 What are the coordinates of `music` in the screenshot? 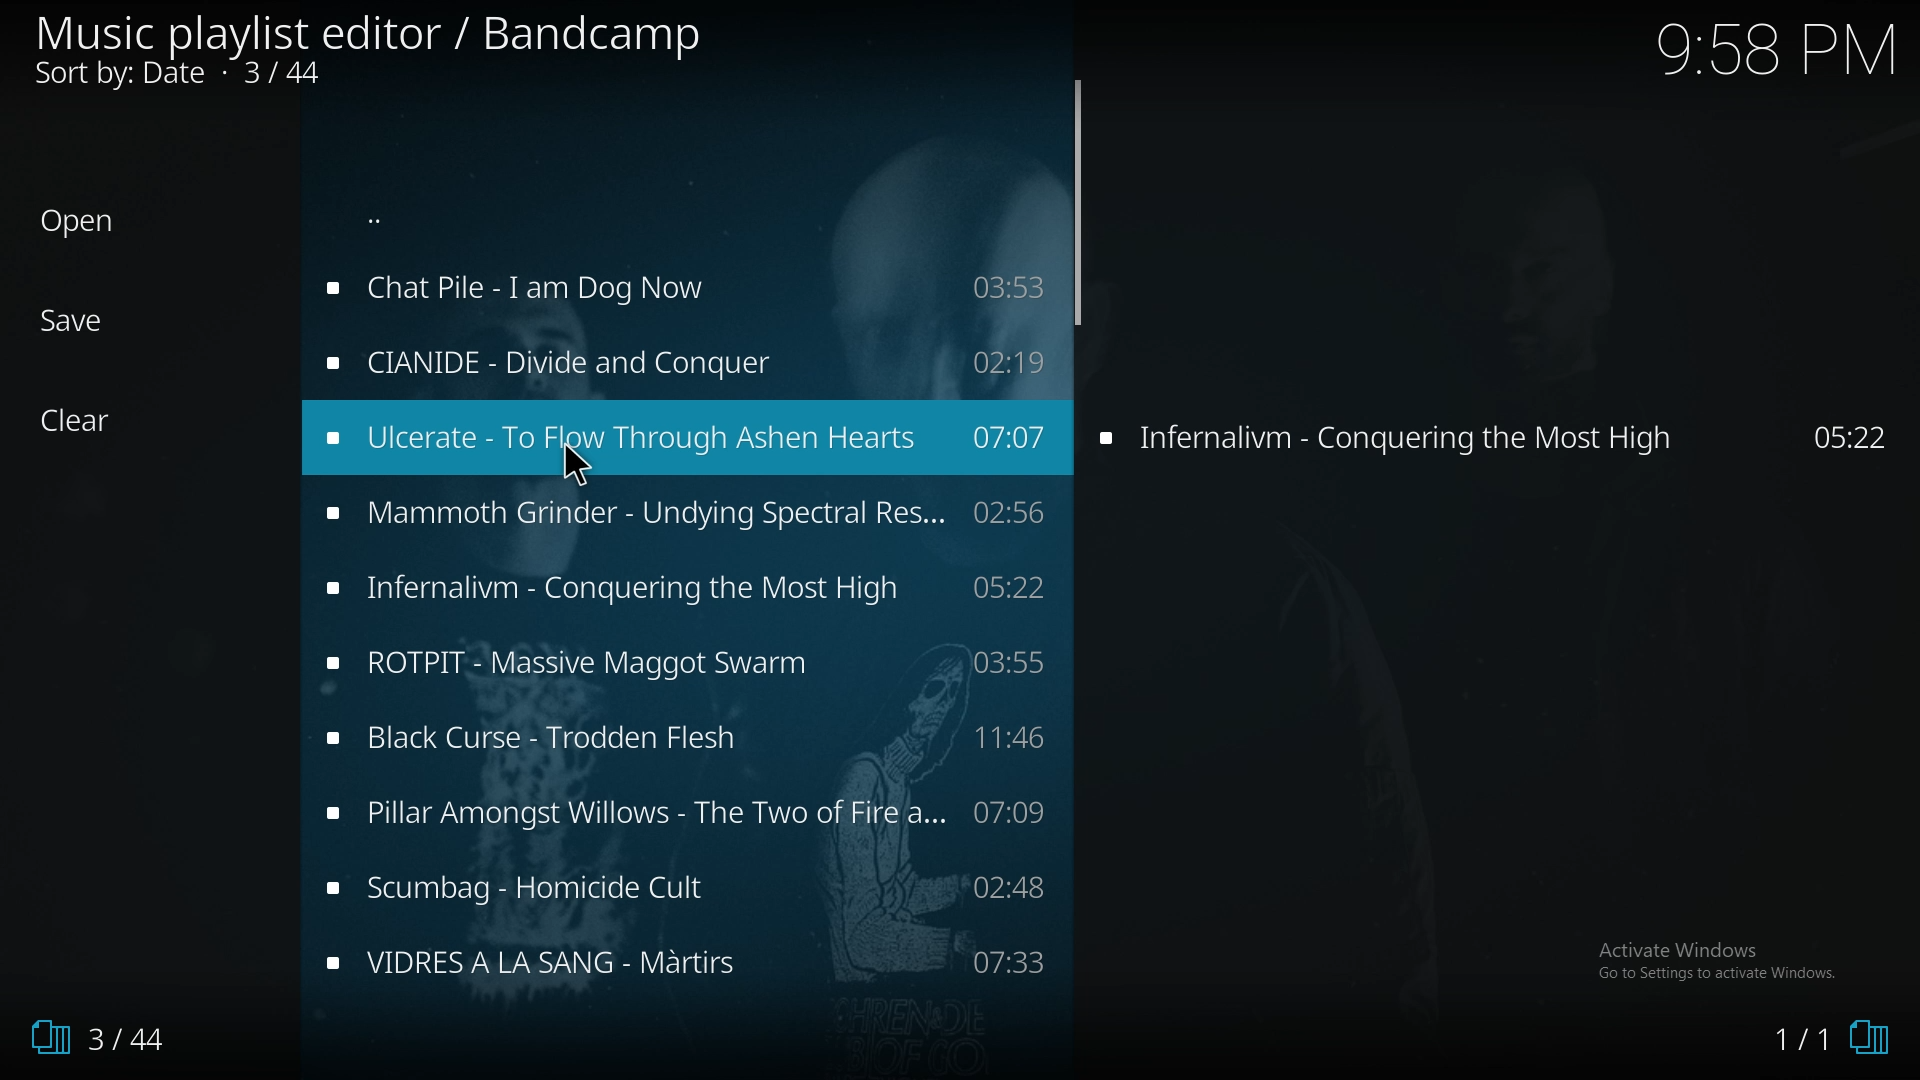 It's located at (687, 812).